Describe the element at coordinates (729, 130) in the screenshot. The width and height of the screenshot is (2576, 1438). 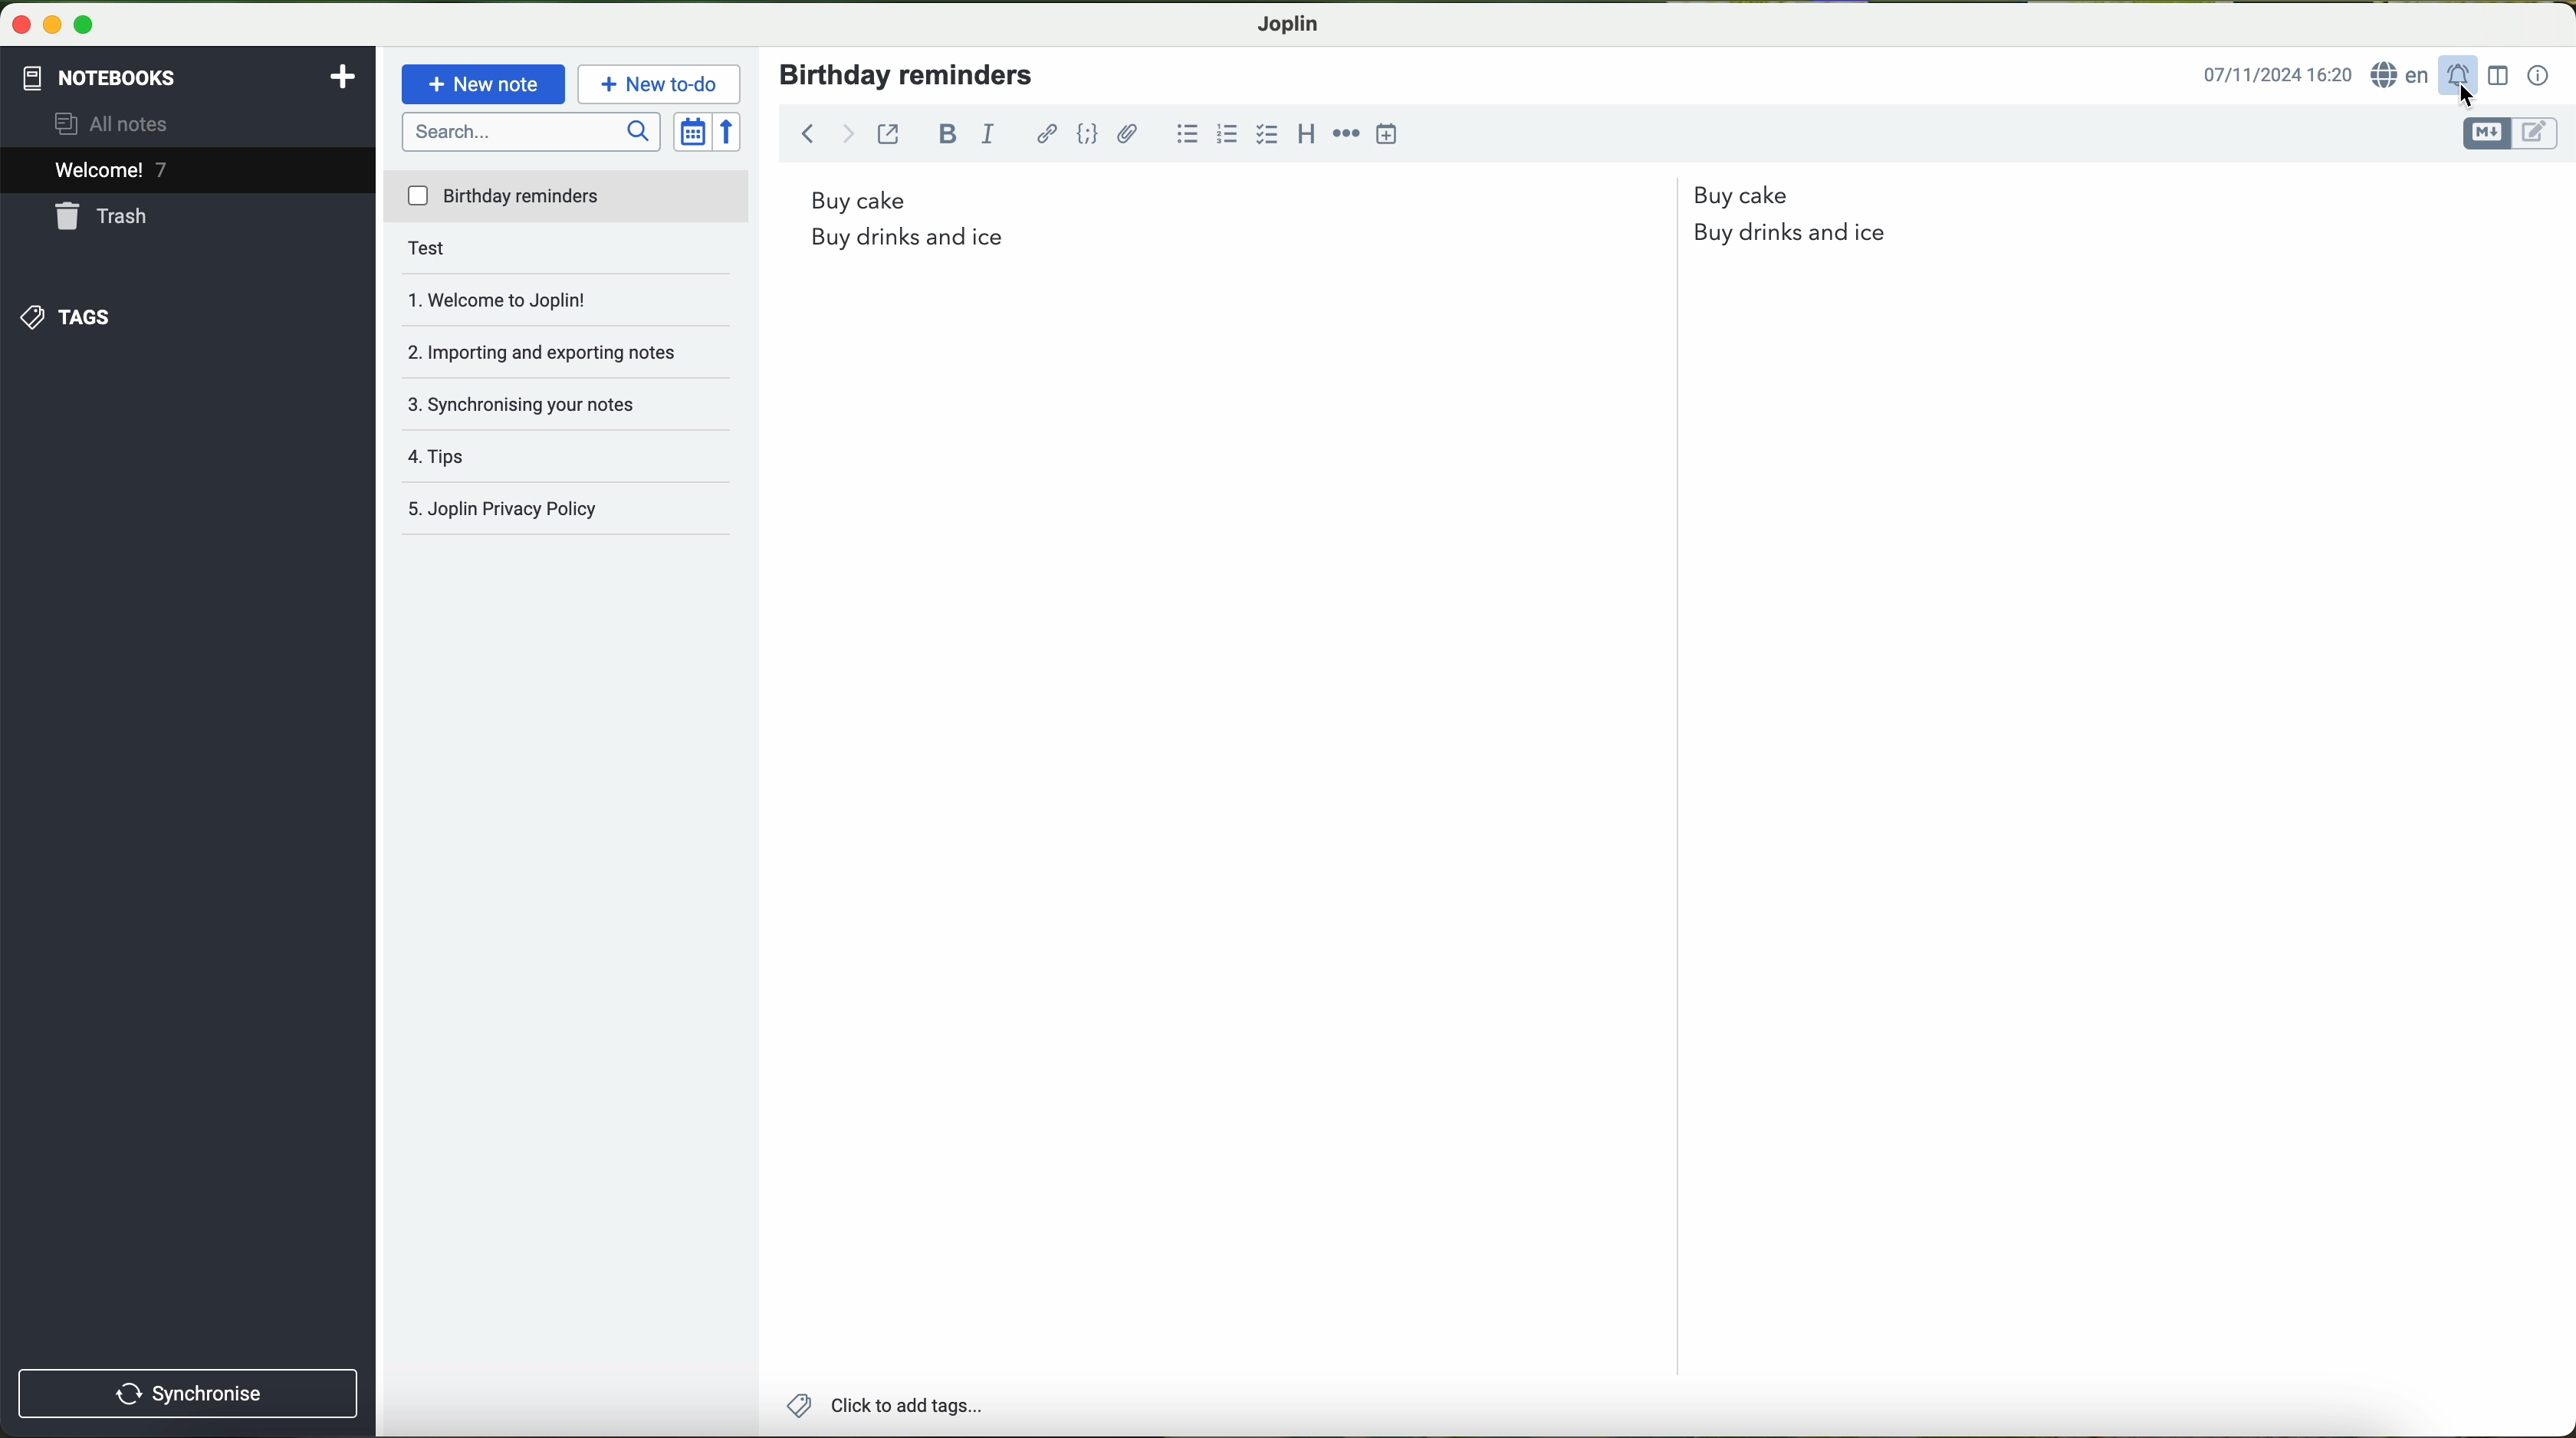
I see `reverse sort order` at that location.